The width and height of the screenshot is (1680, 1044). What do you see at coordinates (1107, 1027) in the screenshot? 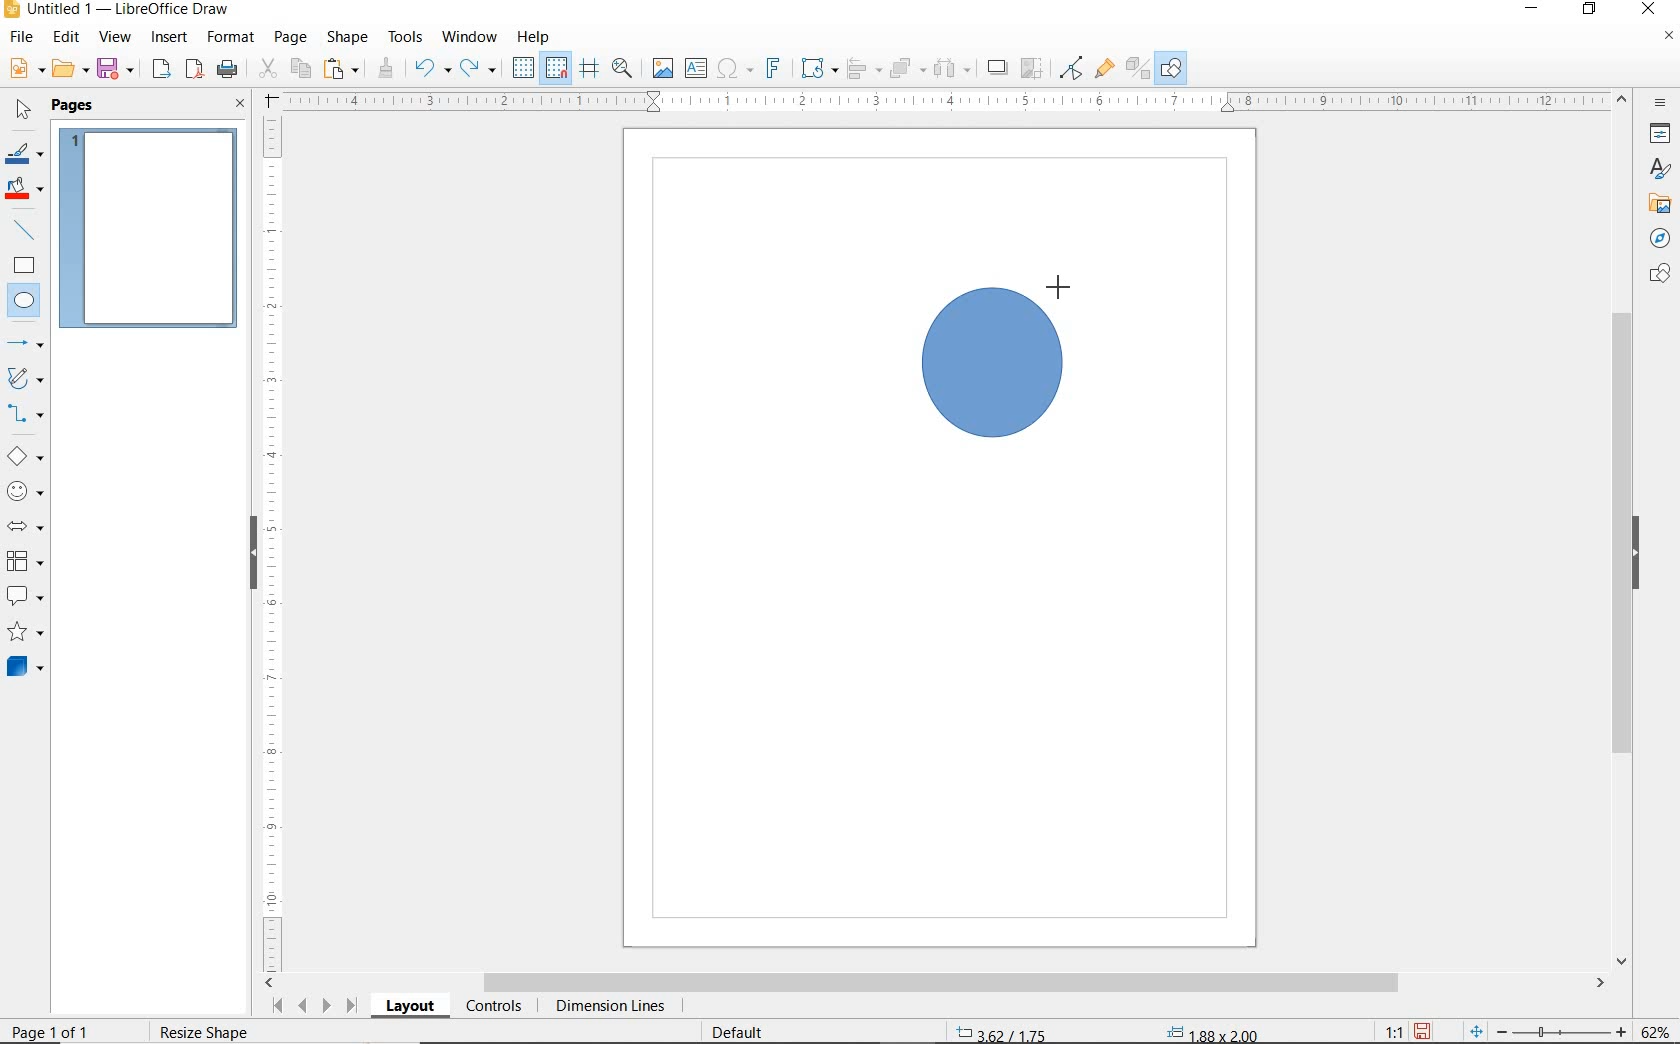
I see `STANDARD SELECTION` at bounding box center [1107, 1027].